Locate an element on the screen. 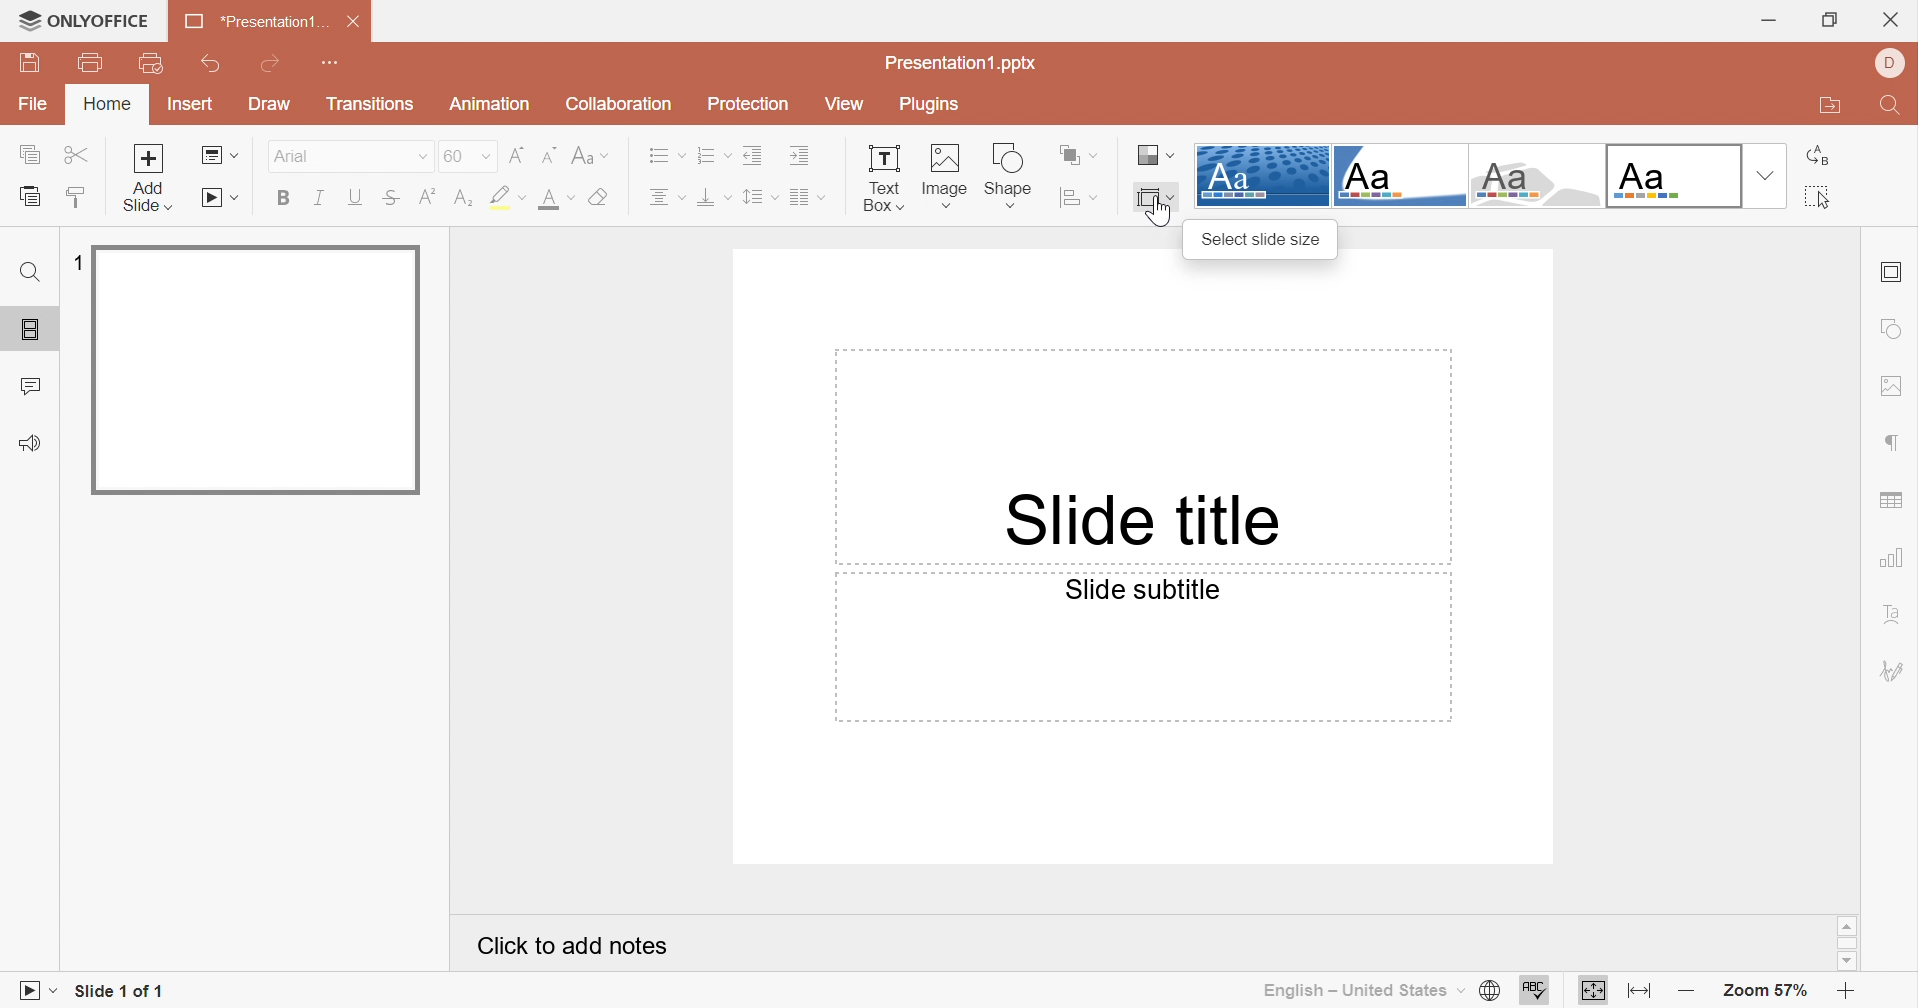 The width and height of the screenshot is (1918, 1008). Feedback & Support is located at coordinates (27, 441).